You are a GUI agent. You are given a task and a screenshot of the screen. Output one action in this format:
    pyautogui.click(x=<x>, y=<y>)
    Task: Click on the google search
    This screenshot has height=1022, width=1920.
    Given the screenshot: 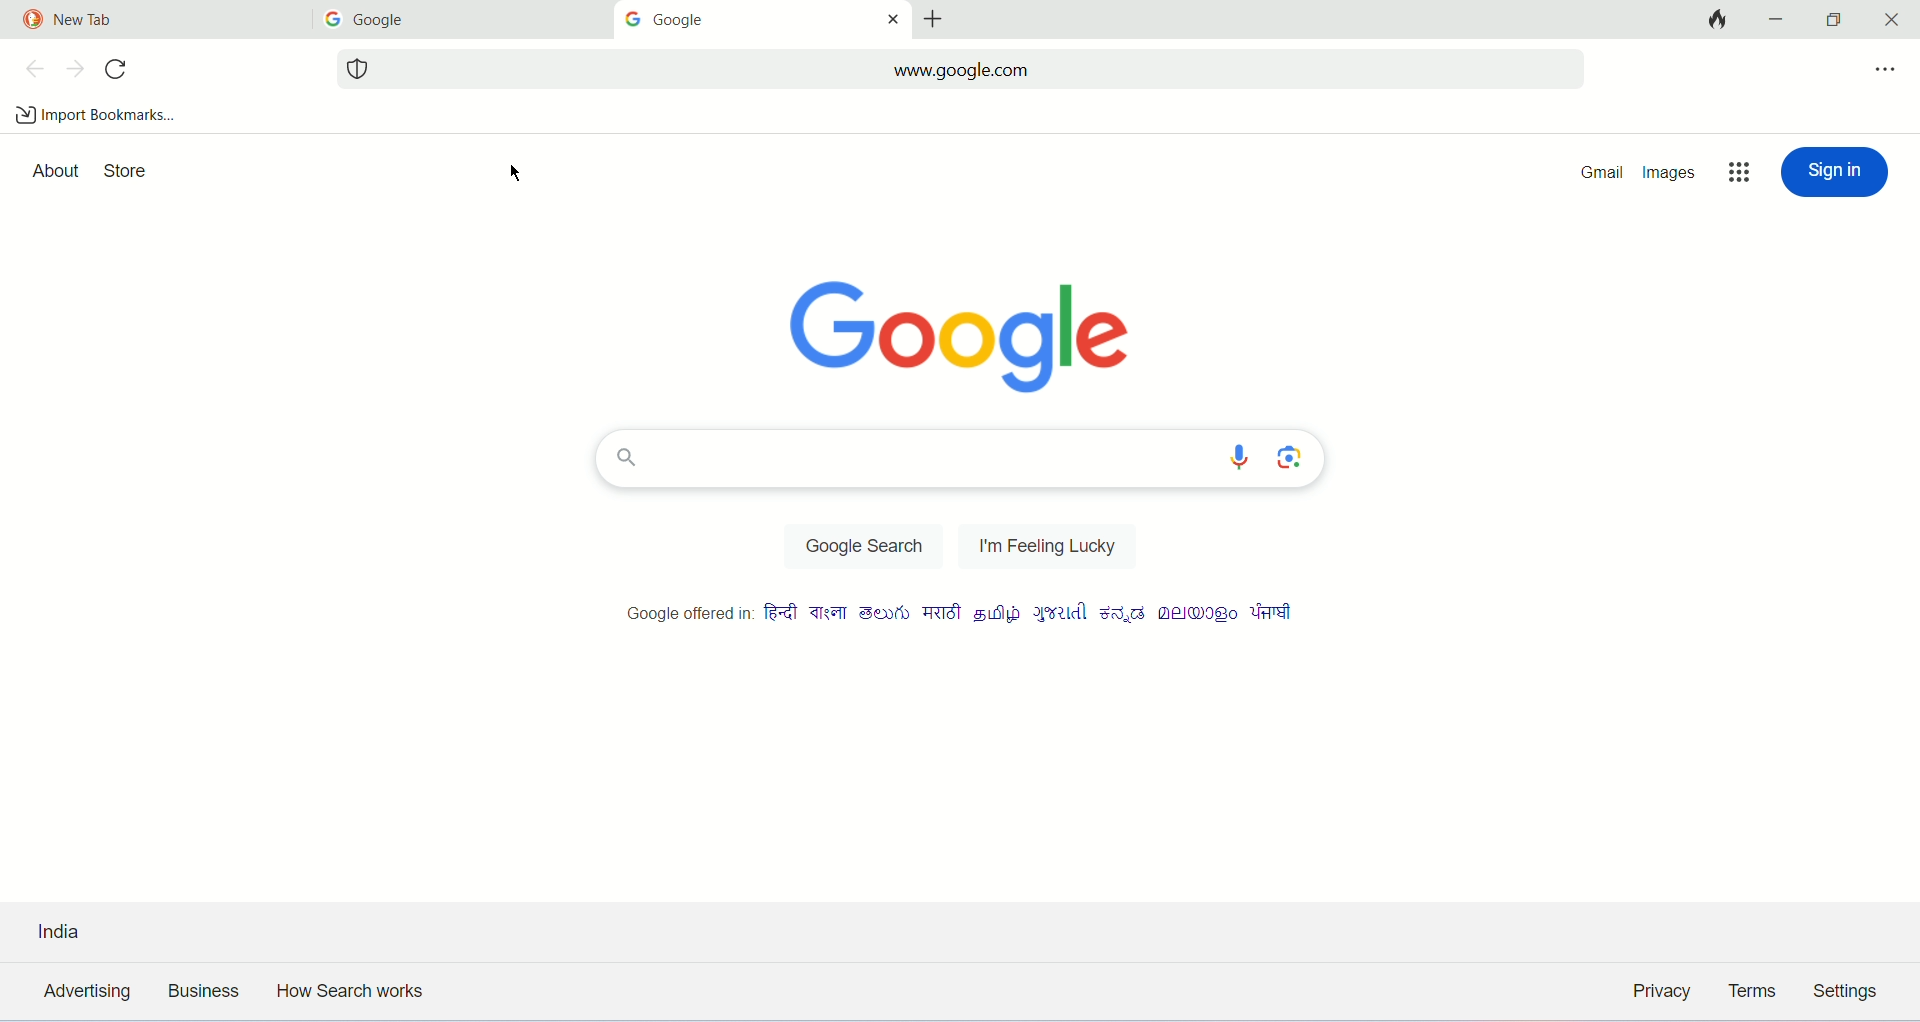 What is the action you would take?
    pyautogui.click(x=862, y=542)
    